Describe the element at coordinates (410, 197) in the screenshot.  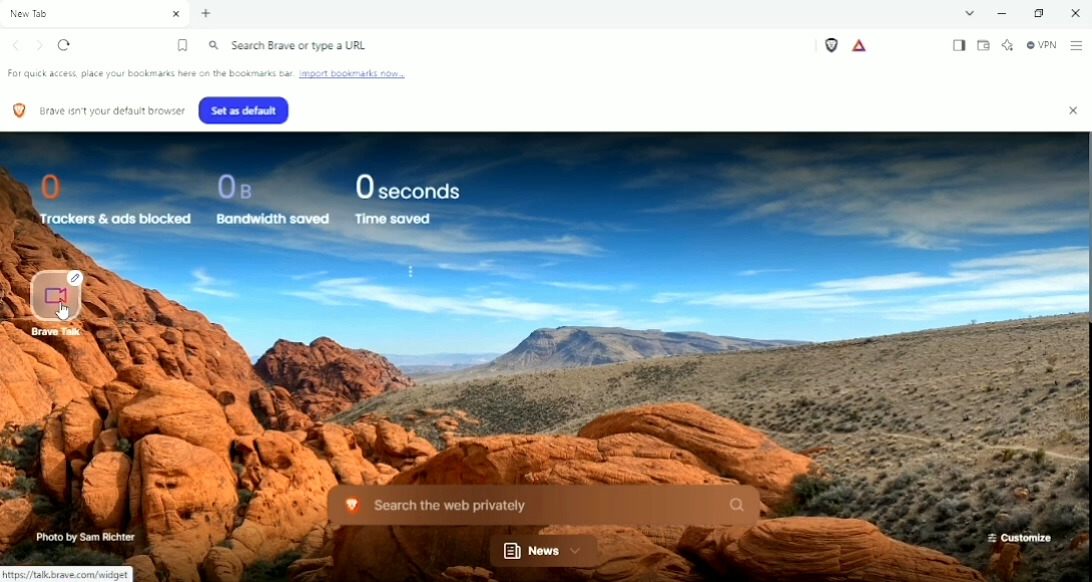
I see `0 seconds Time saved` at that location.